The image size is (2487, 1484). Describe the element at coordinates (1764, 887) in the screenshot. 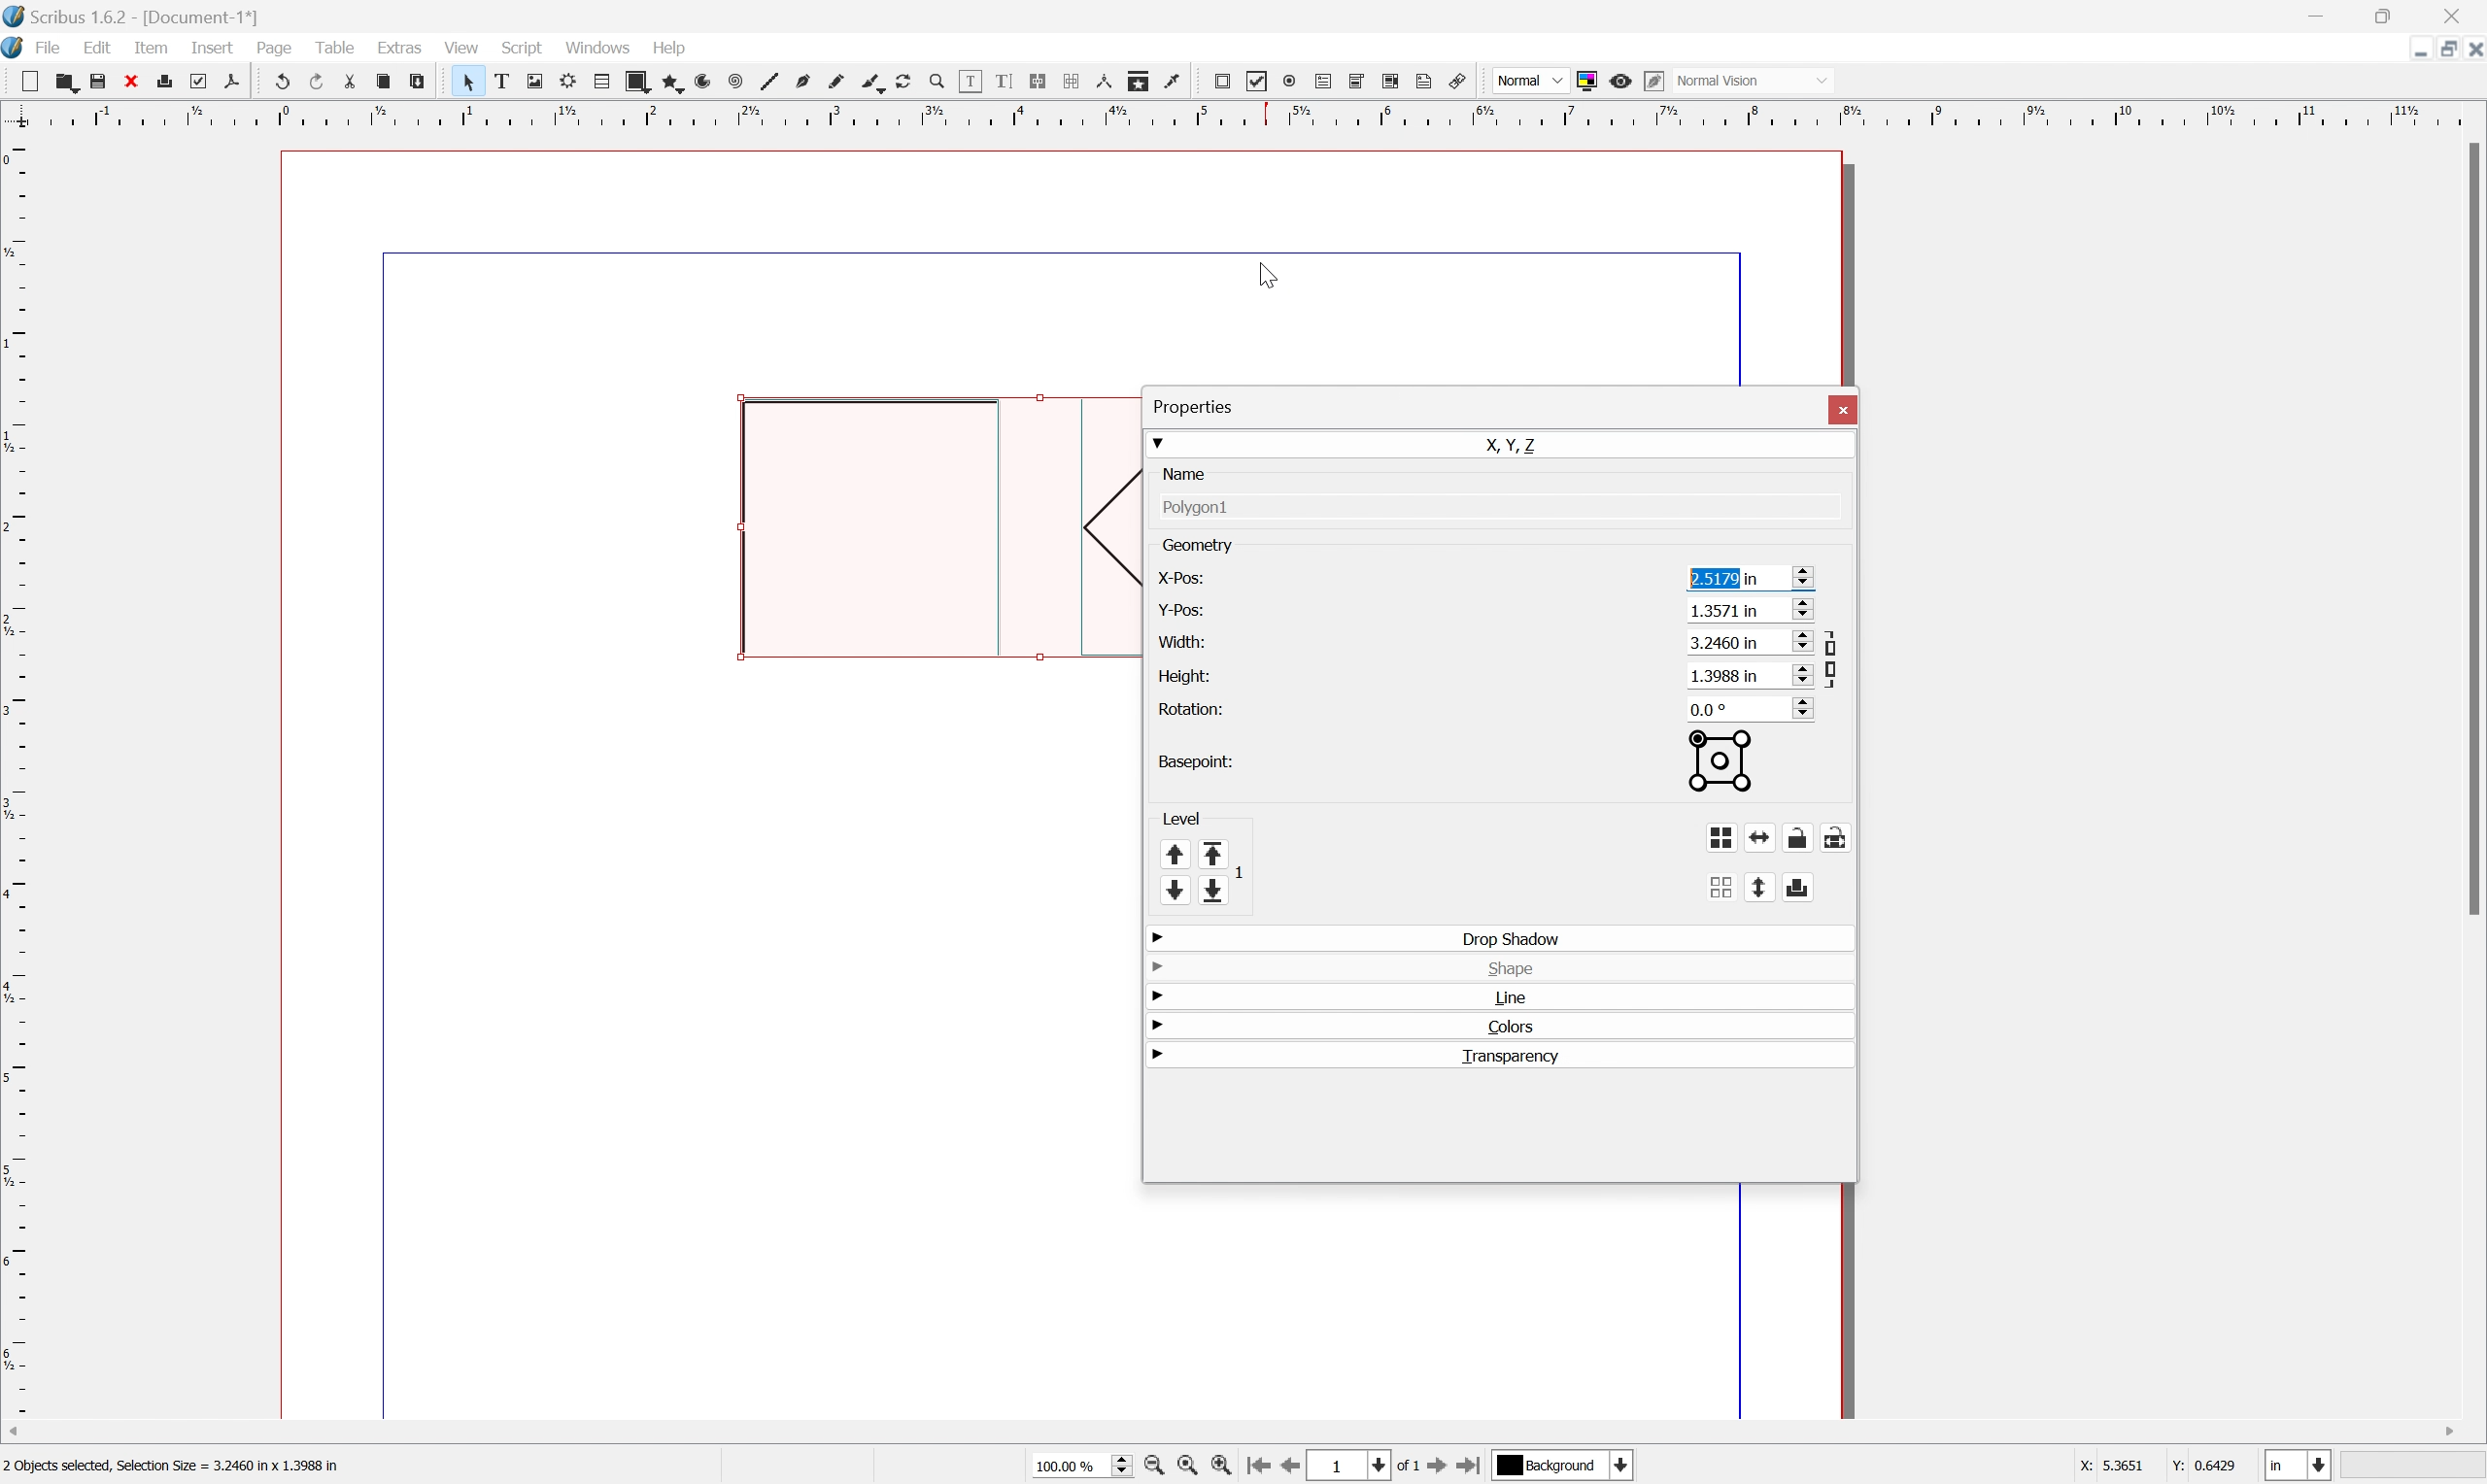

I see `flip vertically` at that location.